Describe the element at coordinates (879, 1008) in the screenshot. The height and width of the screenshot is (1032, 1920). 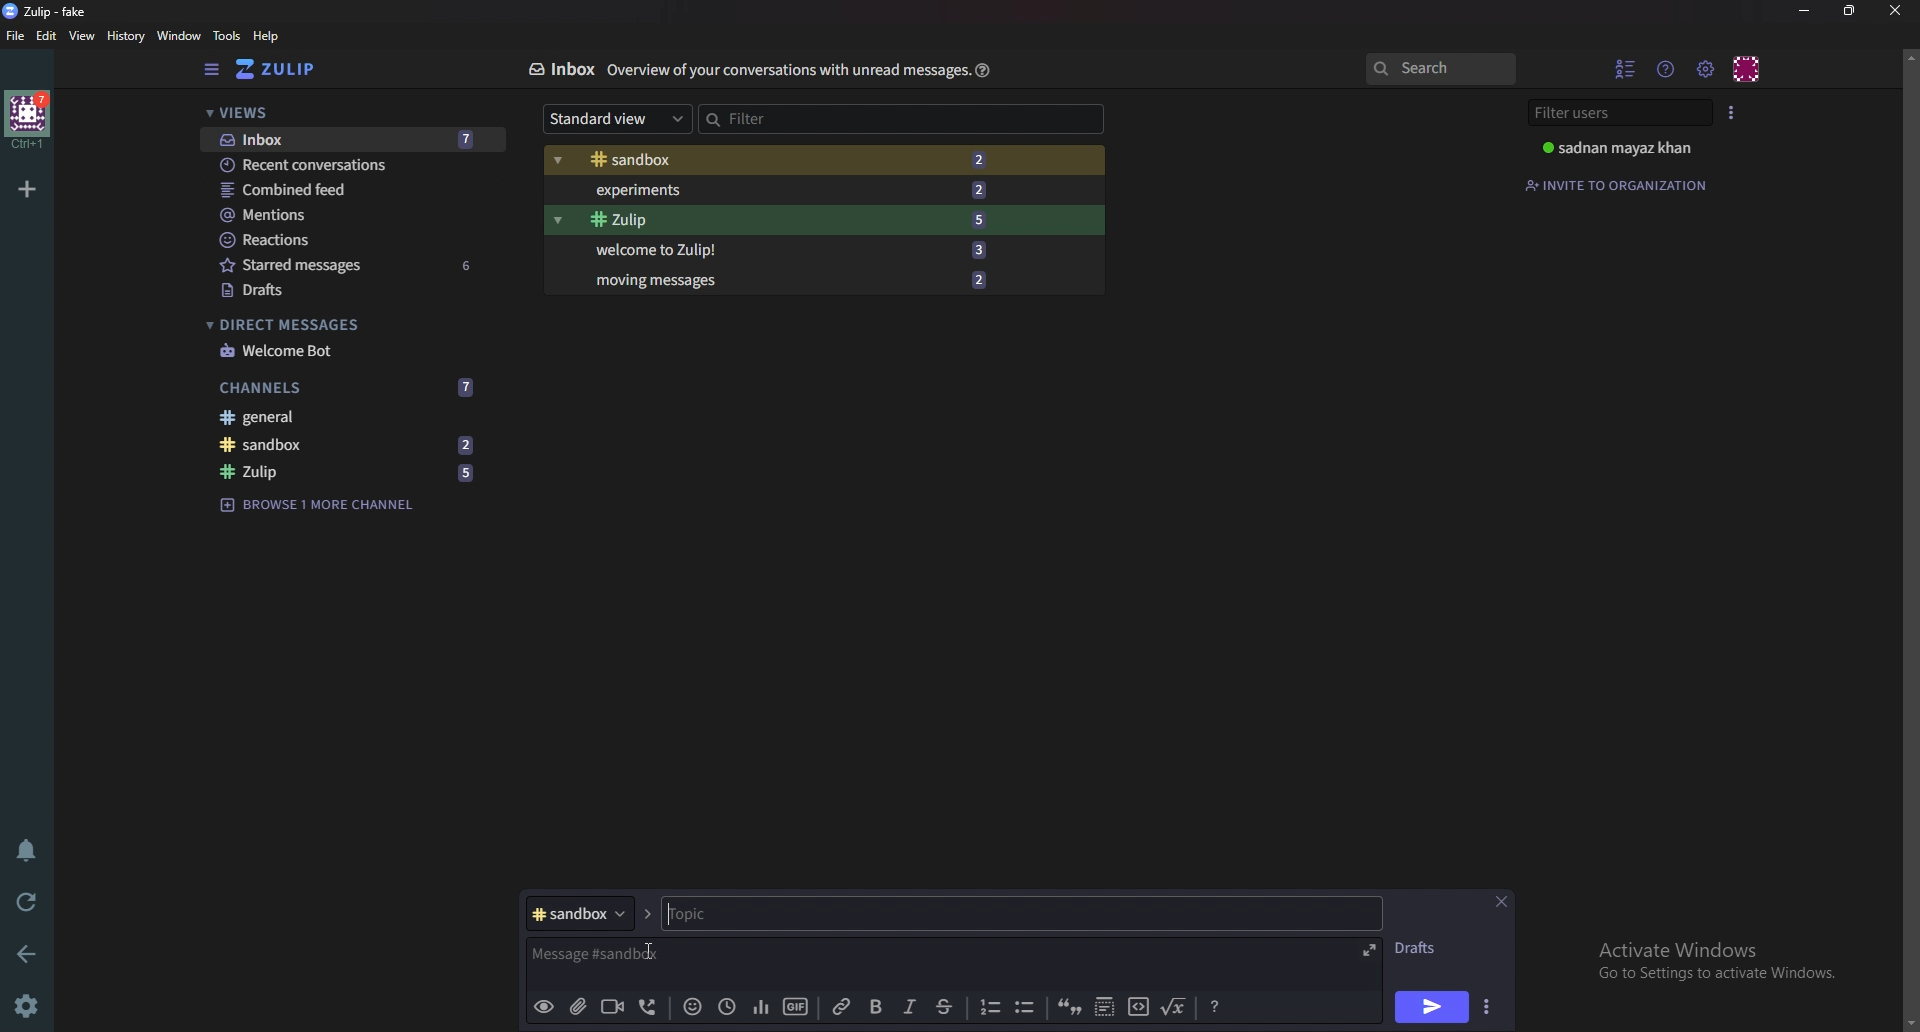
I see `bold` at that location.